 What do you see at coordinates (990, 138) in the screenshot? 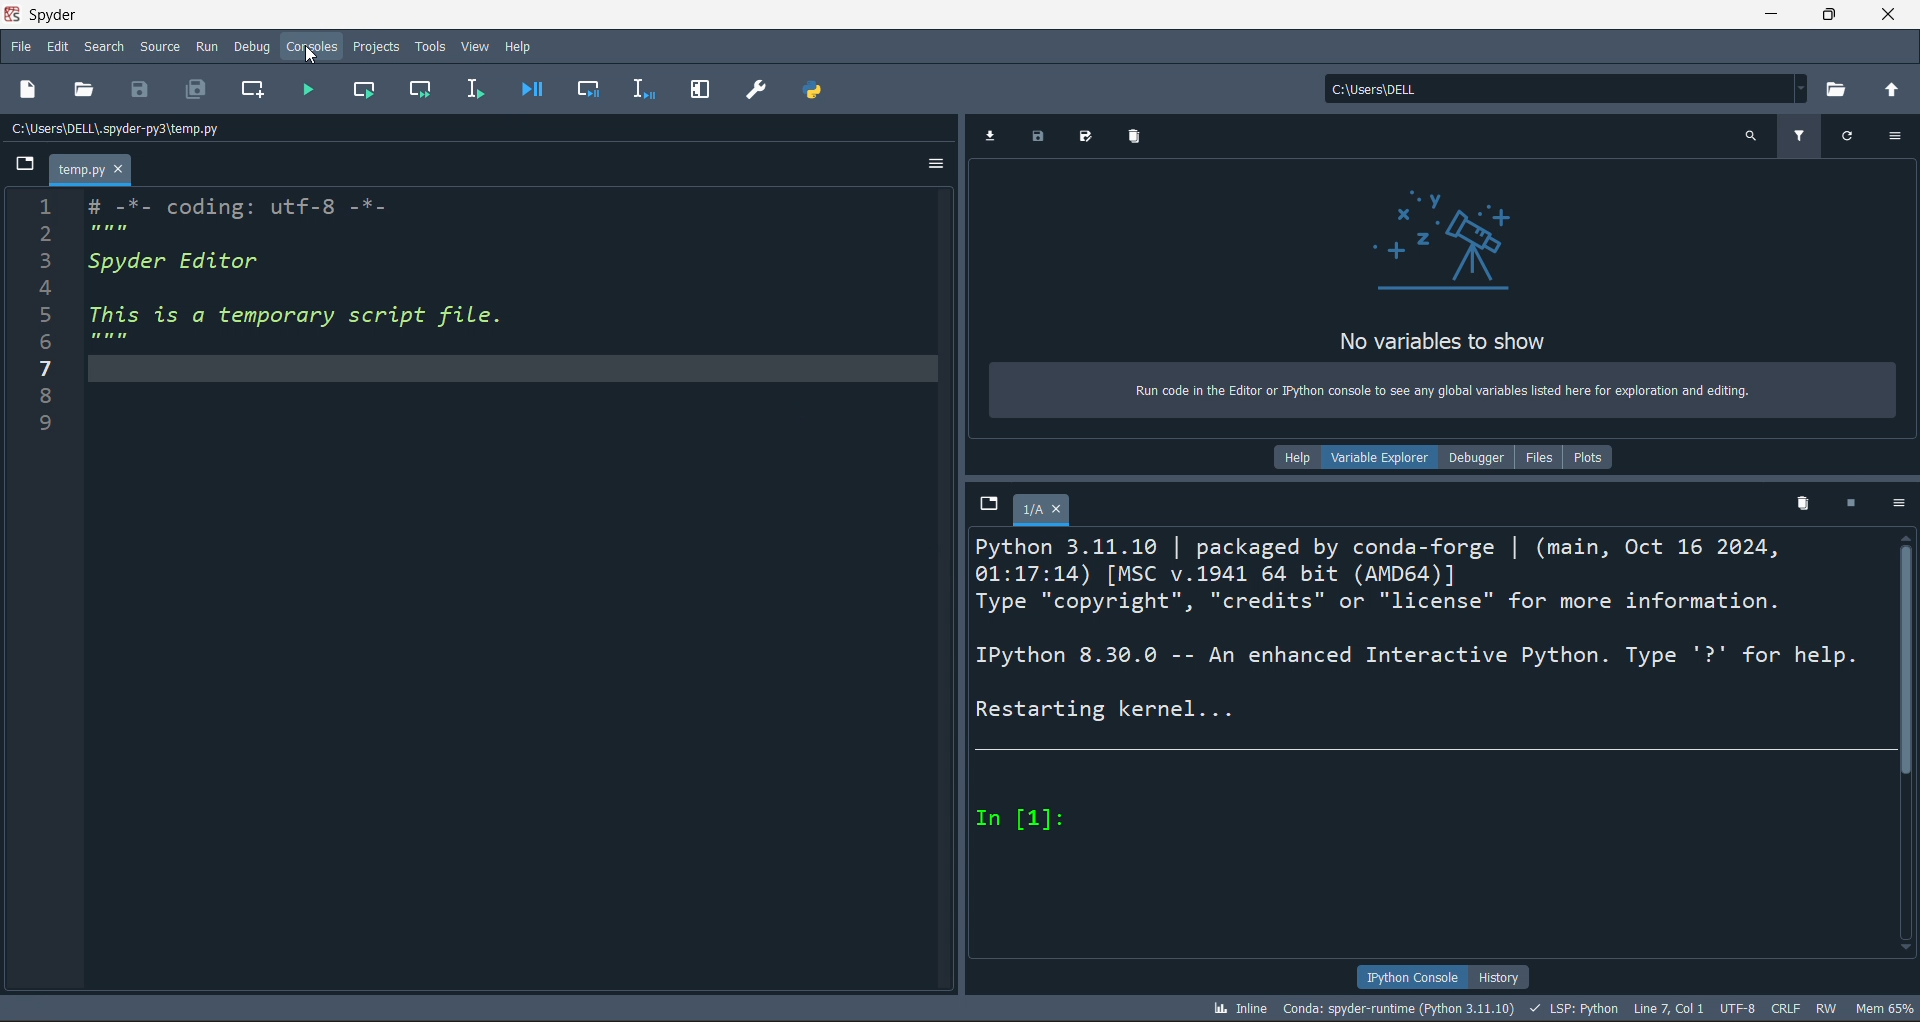
I see `import` at bounding box center [990, 138].